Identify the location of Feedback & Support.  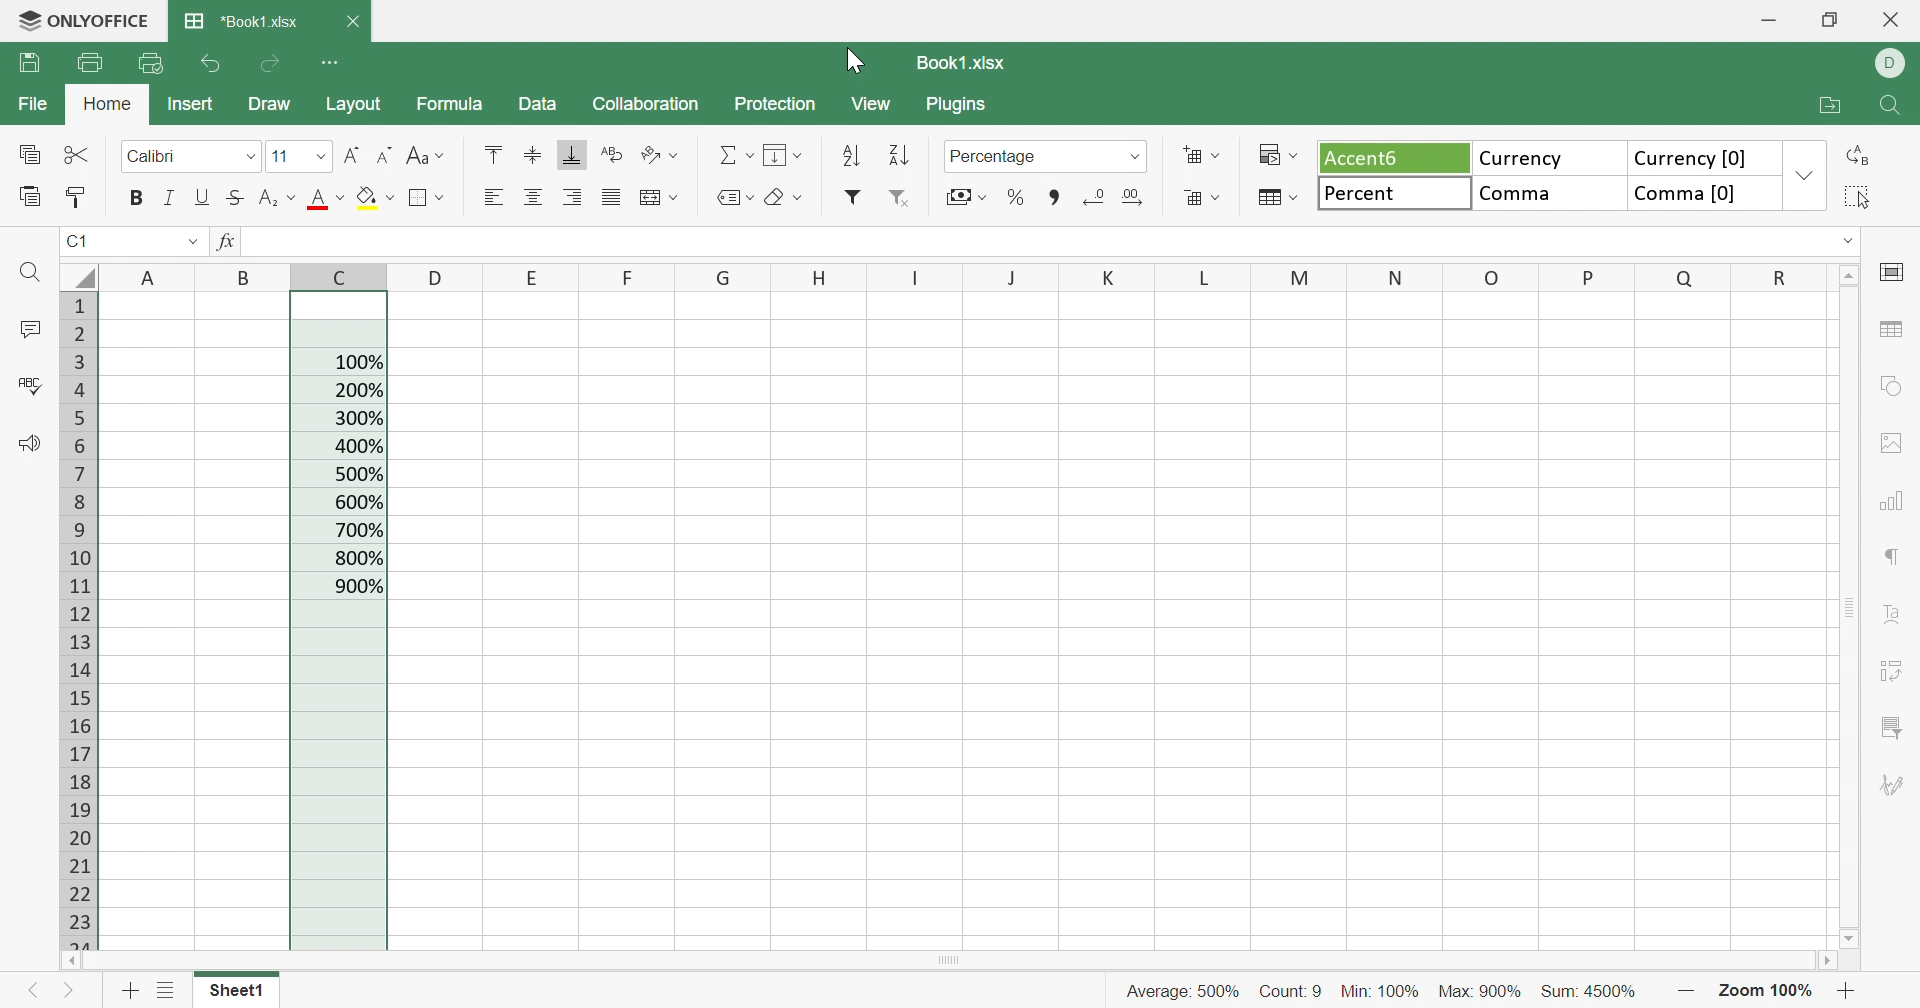
(27, 446).